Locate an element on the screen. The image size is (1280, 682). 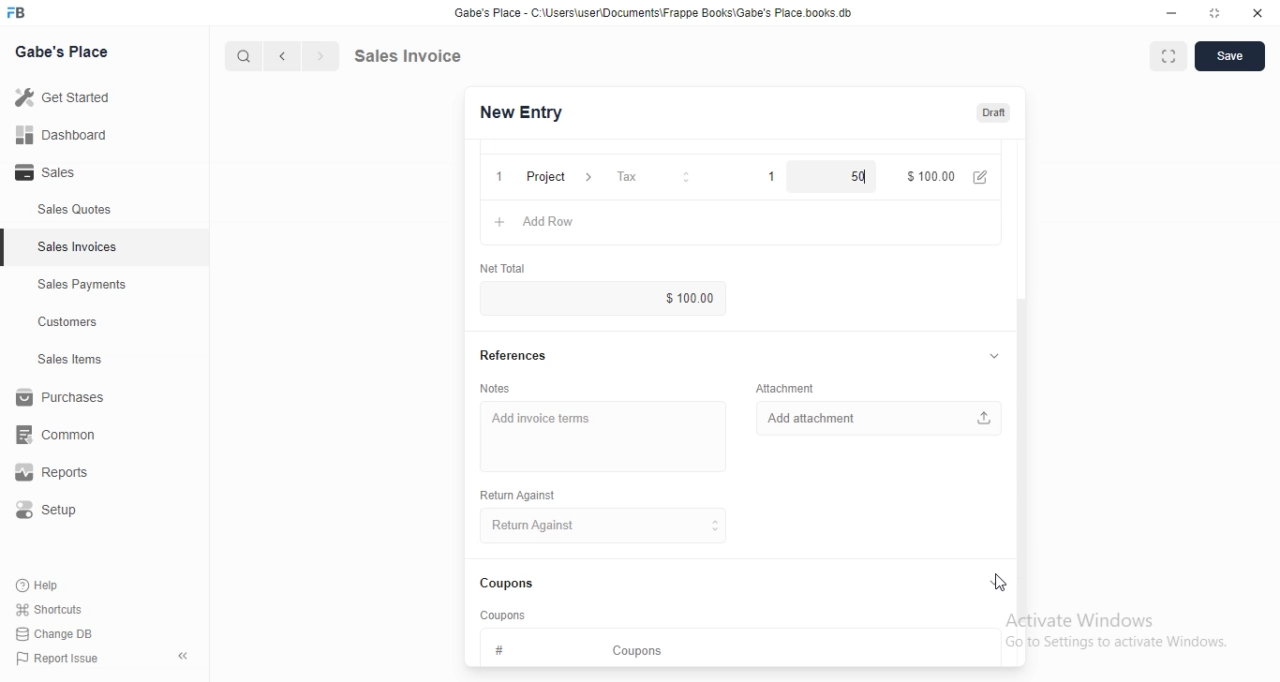
collapse is located at coordinates (185, 656).